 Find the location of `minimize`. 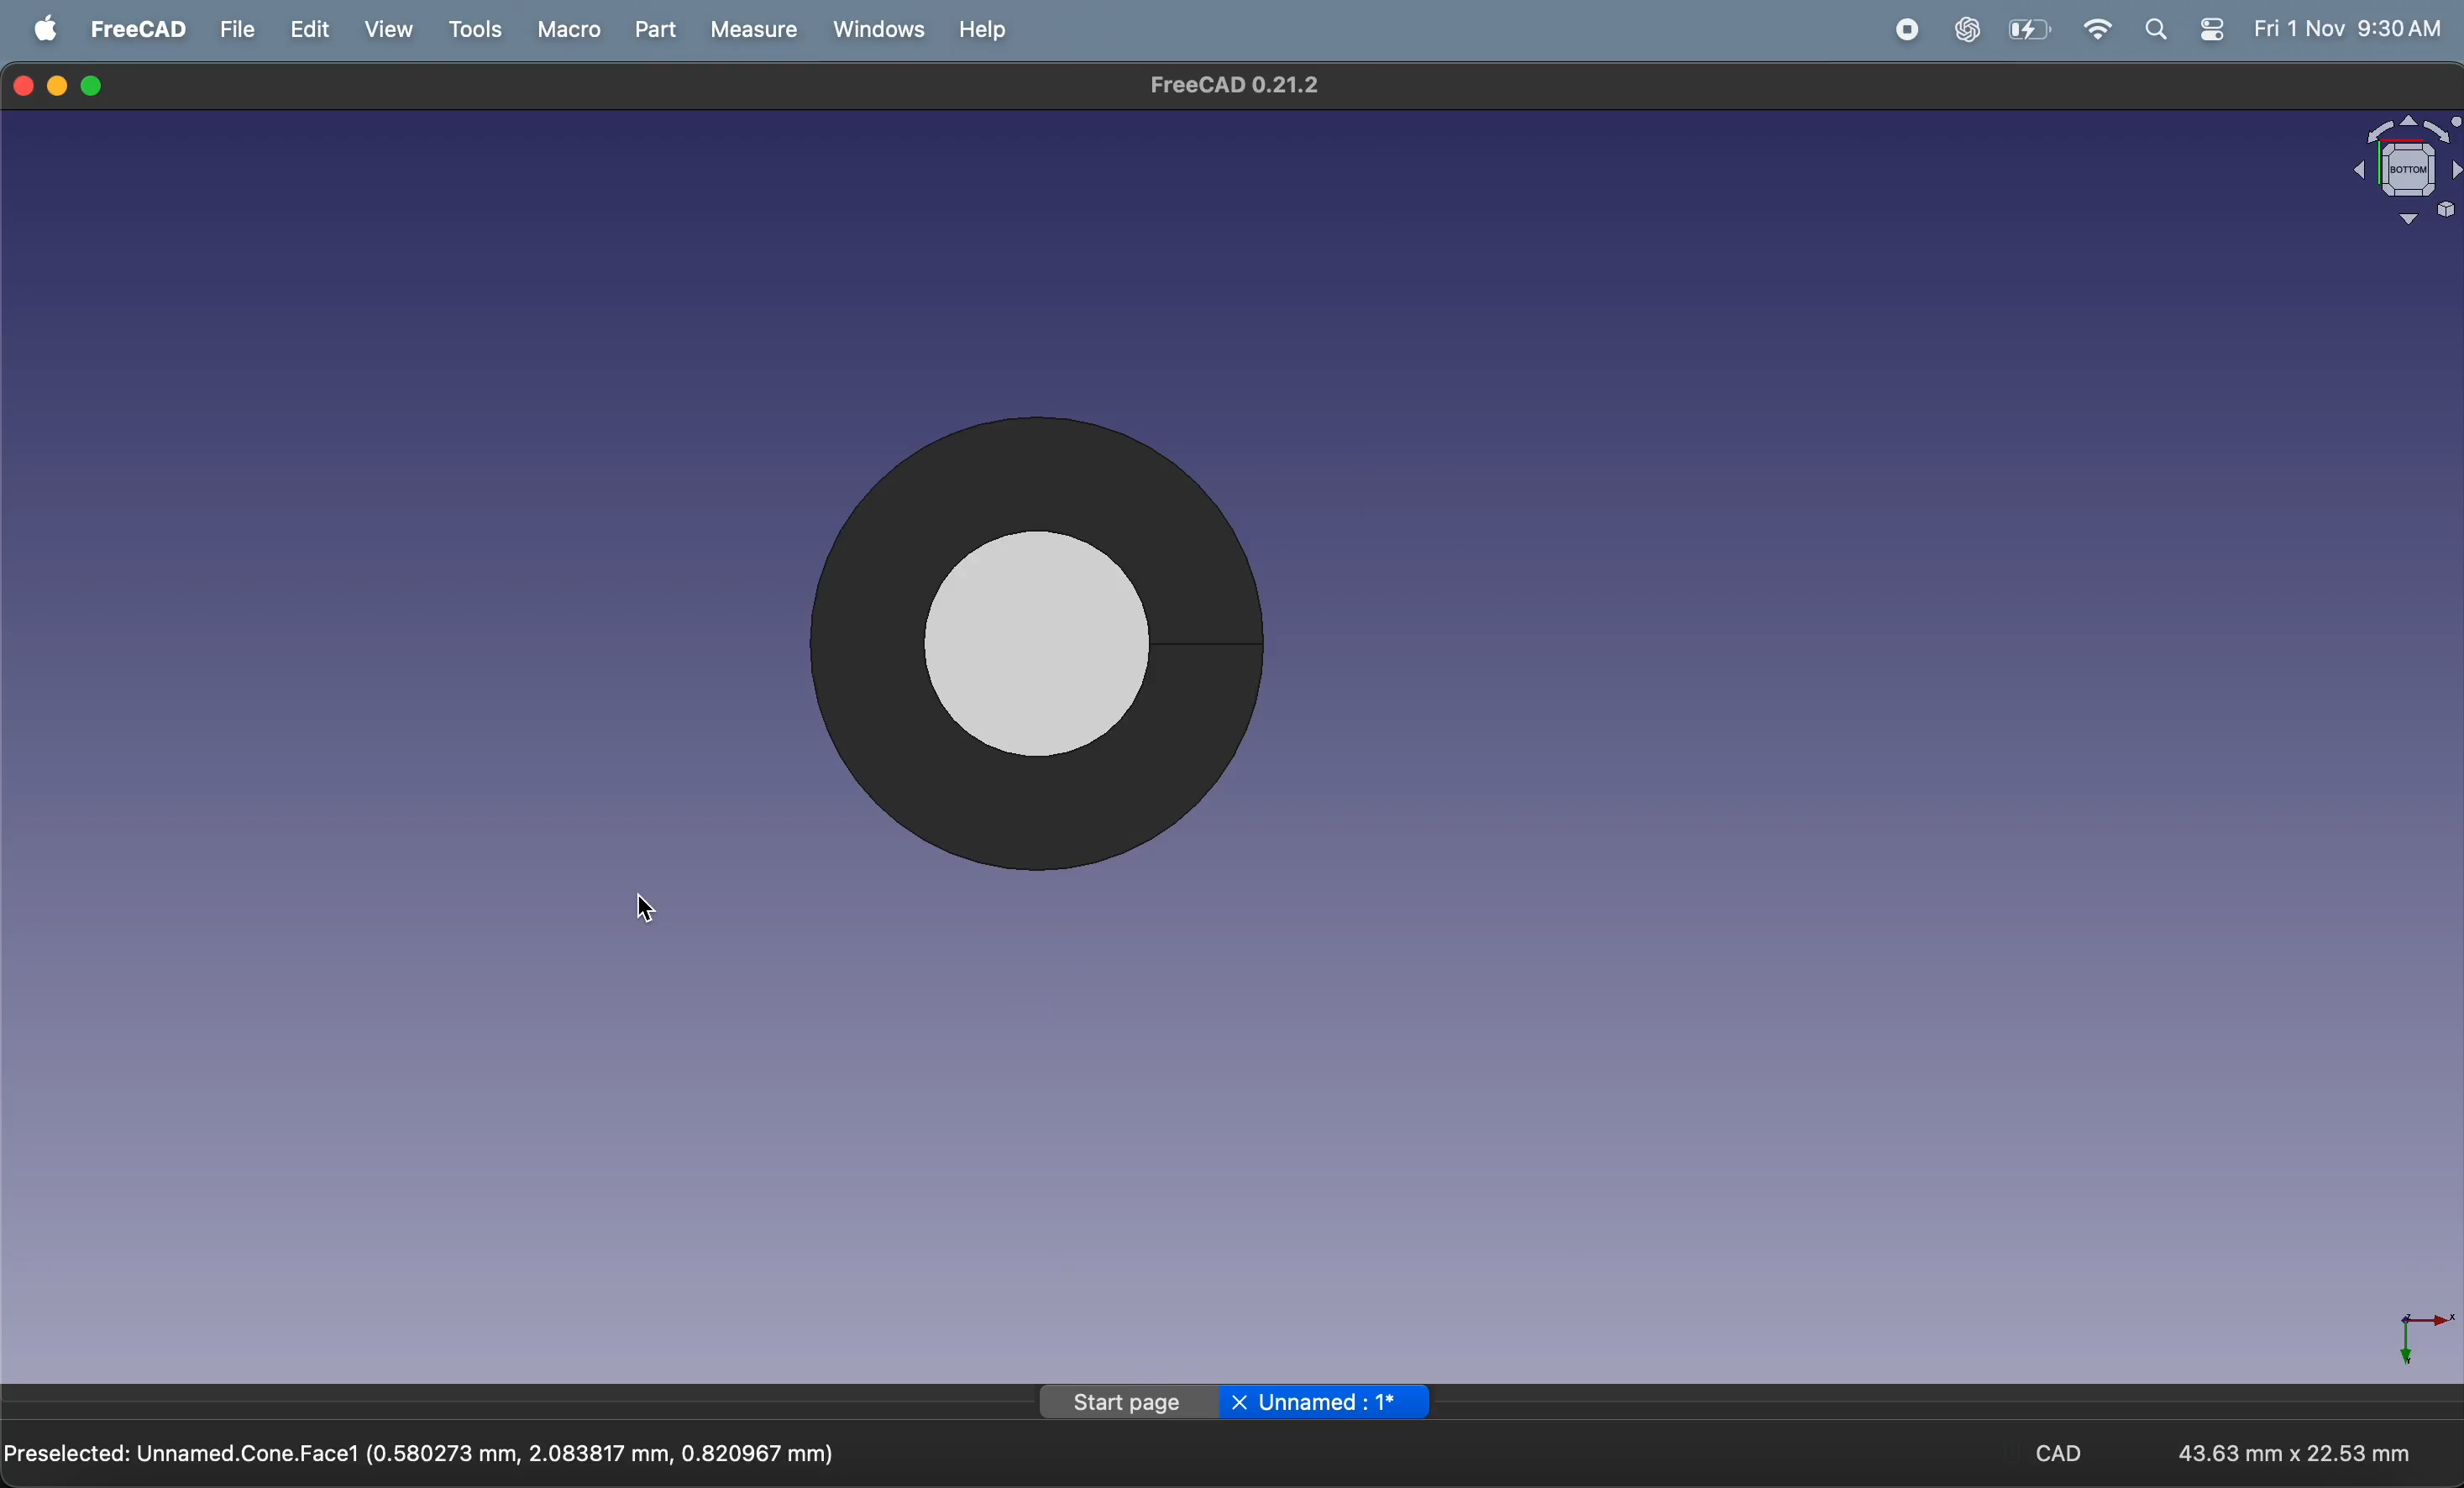

minimize is located at coordinates (61, 84).